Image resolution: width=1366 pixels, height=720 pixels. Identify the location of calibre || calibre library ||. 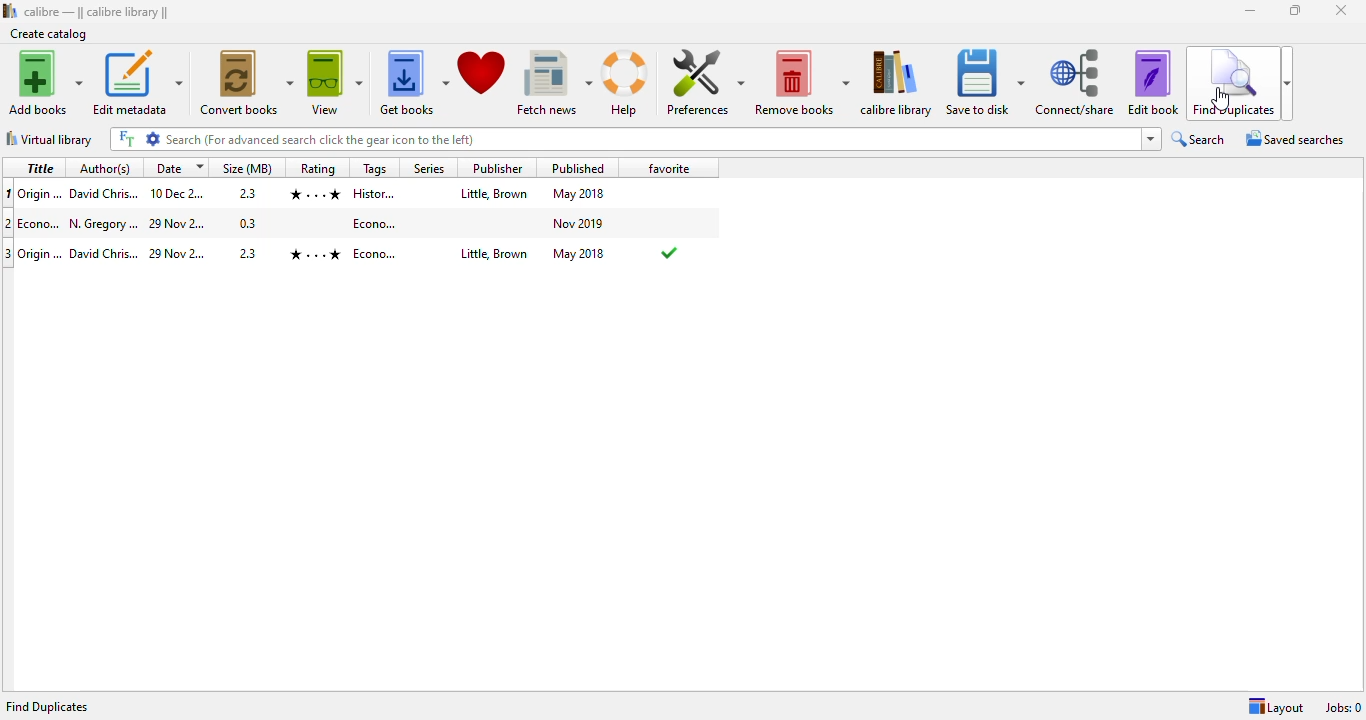
(96, 12).